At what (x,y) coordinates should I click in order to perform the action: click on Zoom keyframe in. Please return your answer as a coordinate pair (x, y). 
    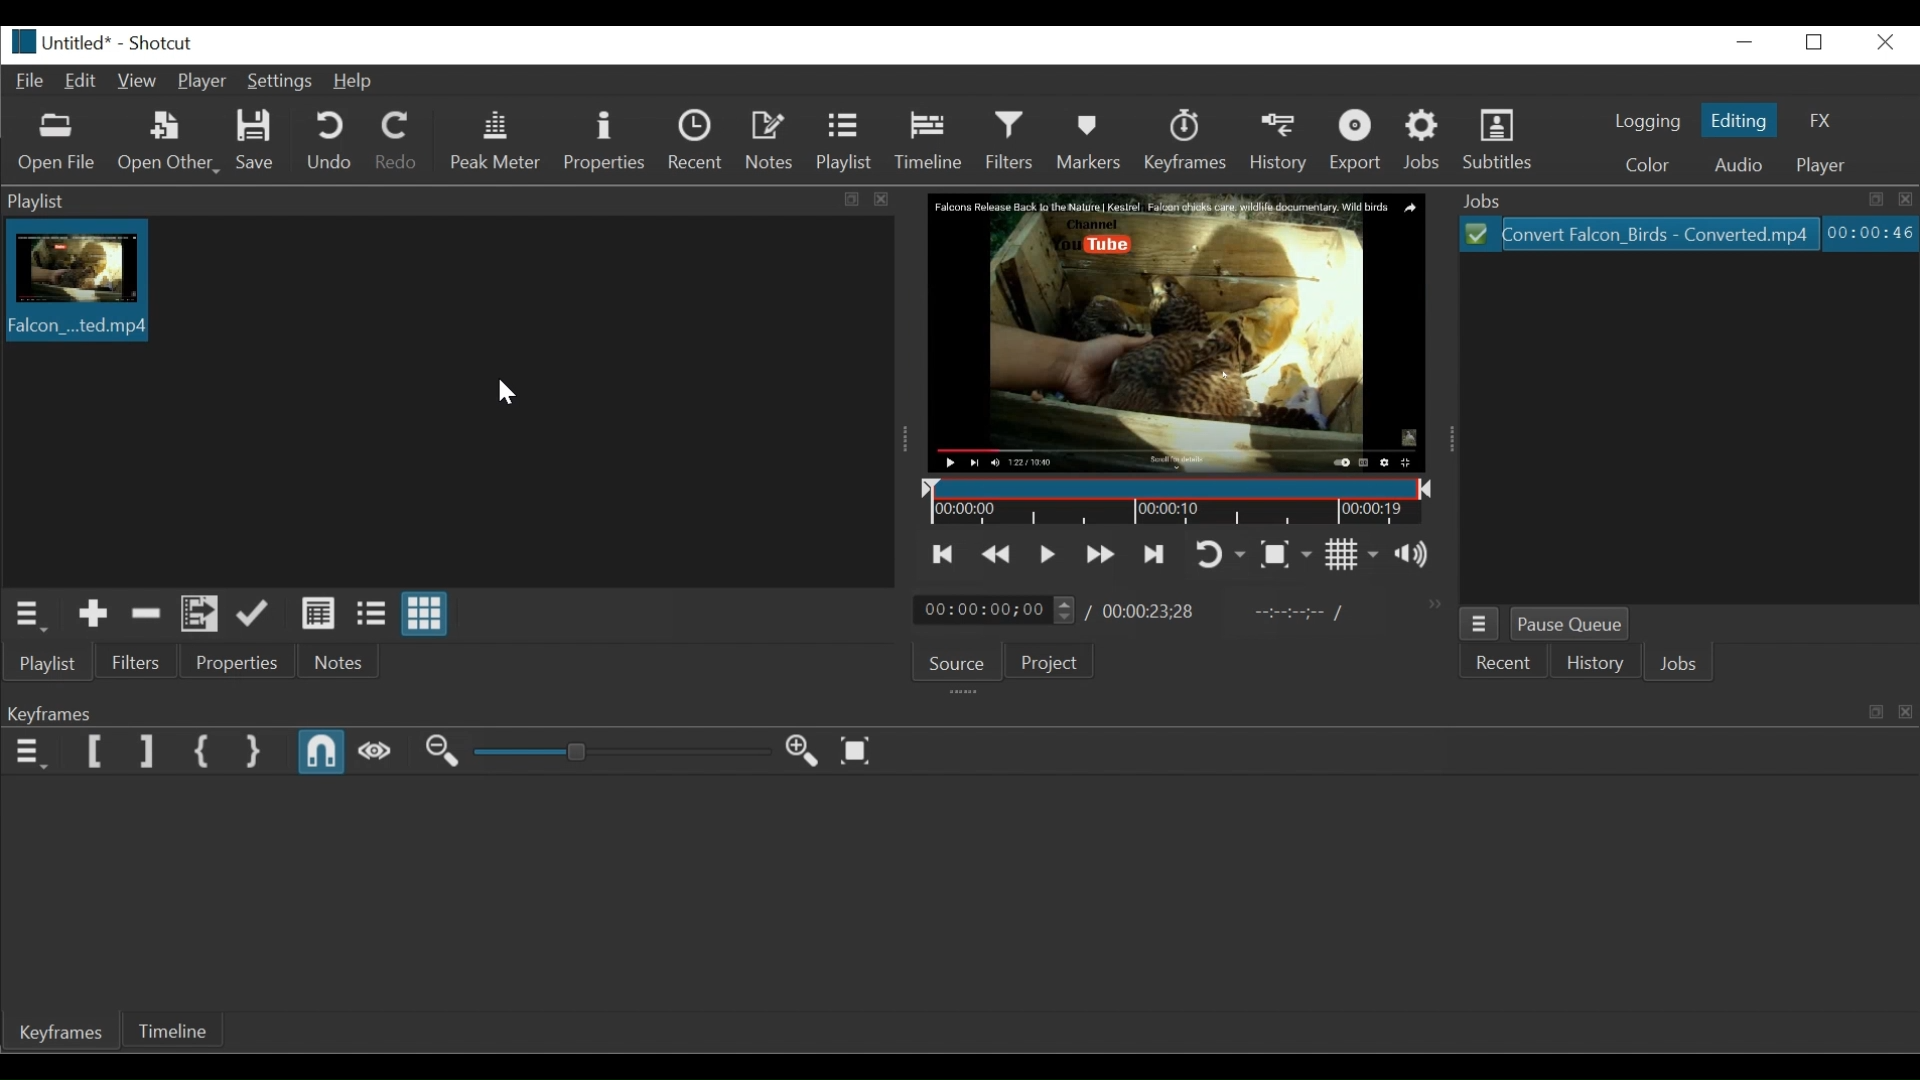
    Looking at the image, I should click on (440, 750).